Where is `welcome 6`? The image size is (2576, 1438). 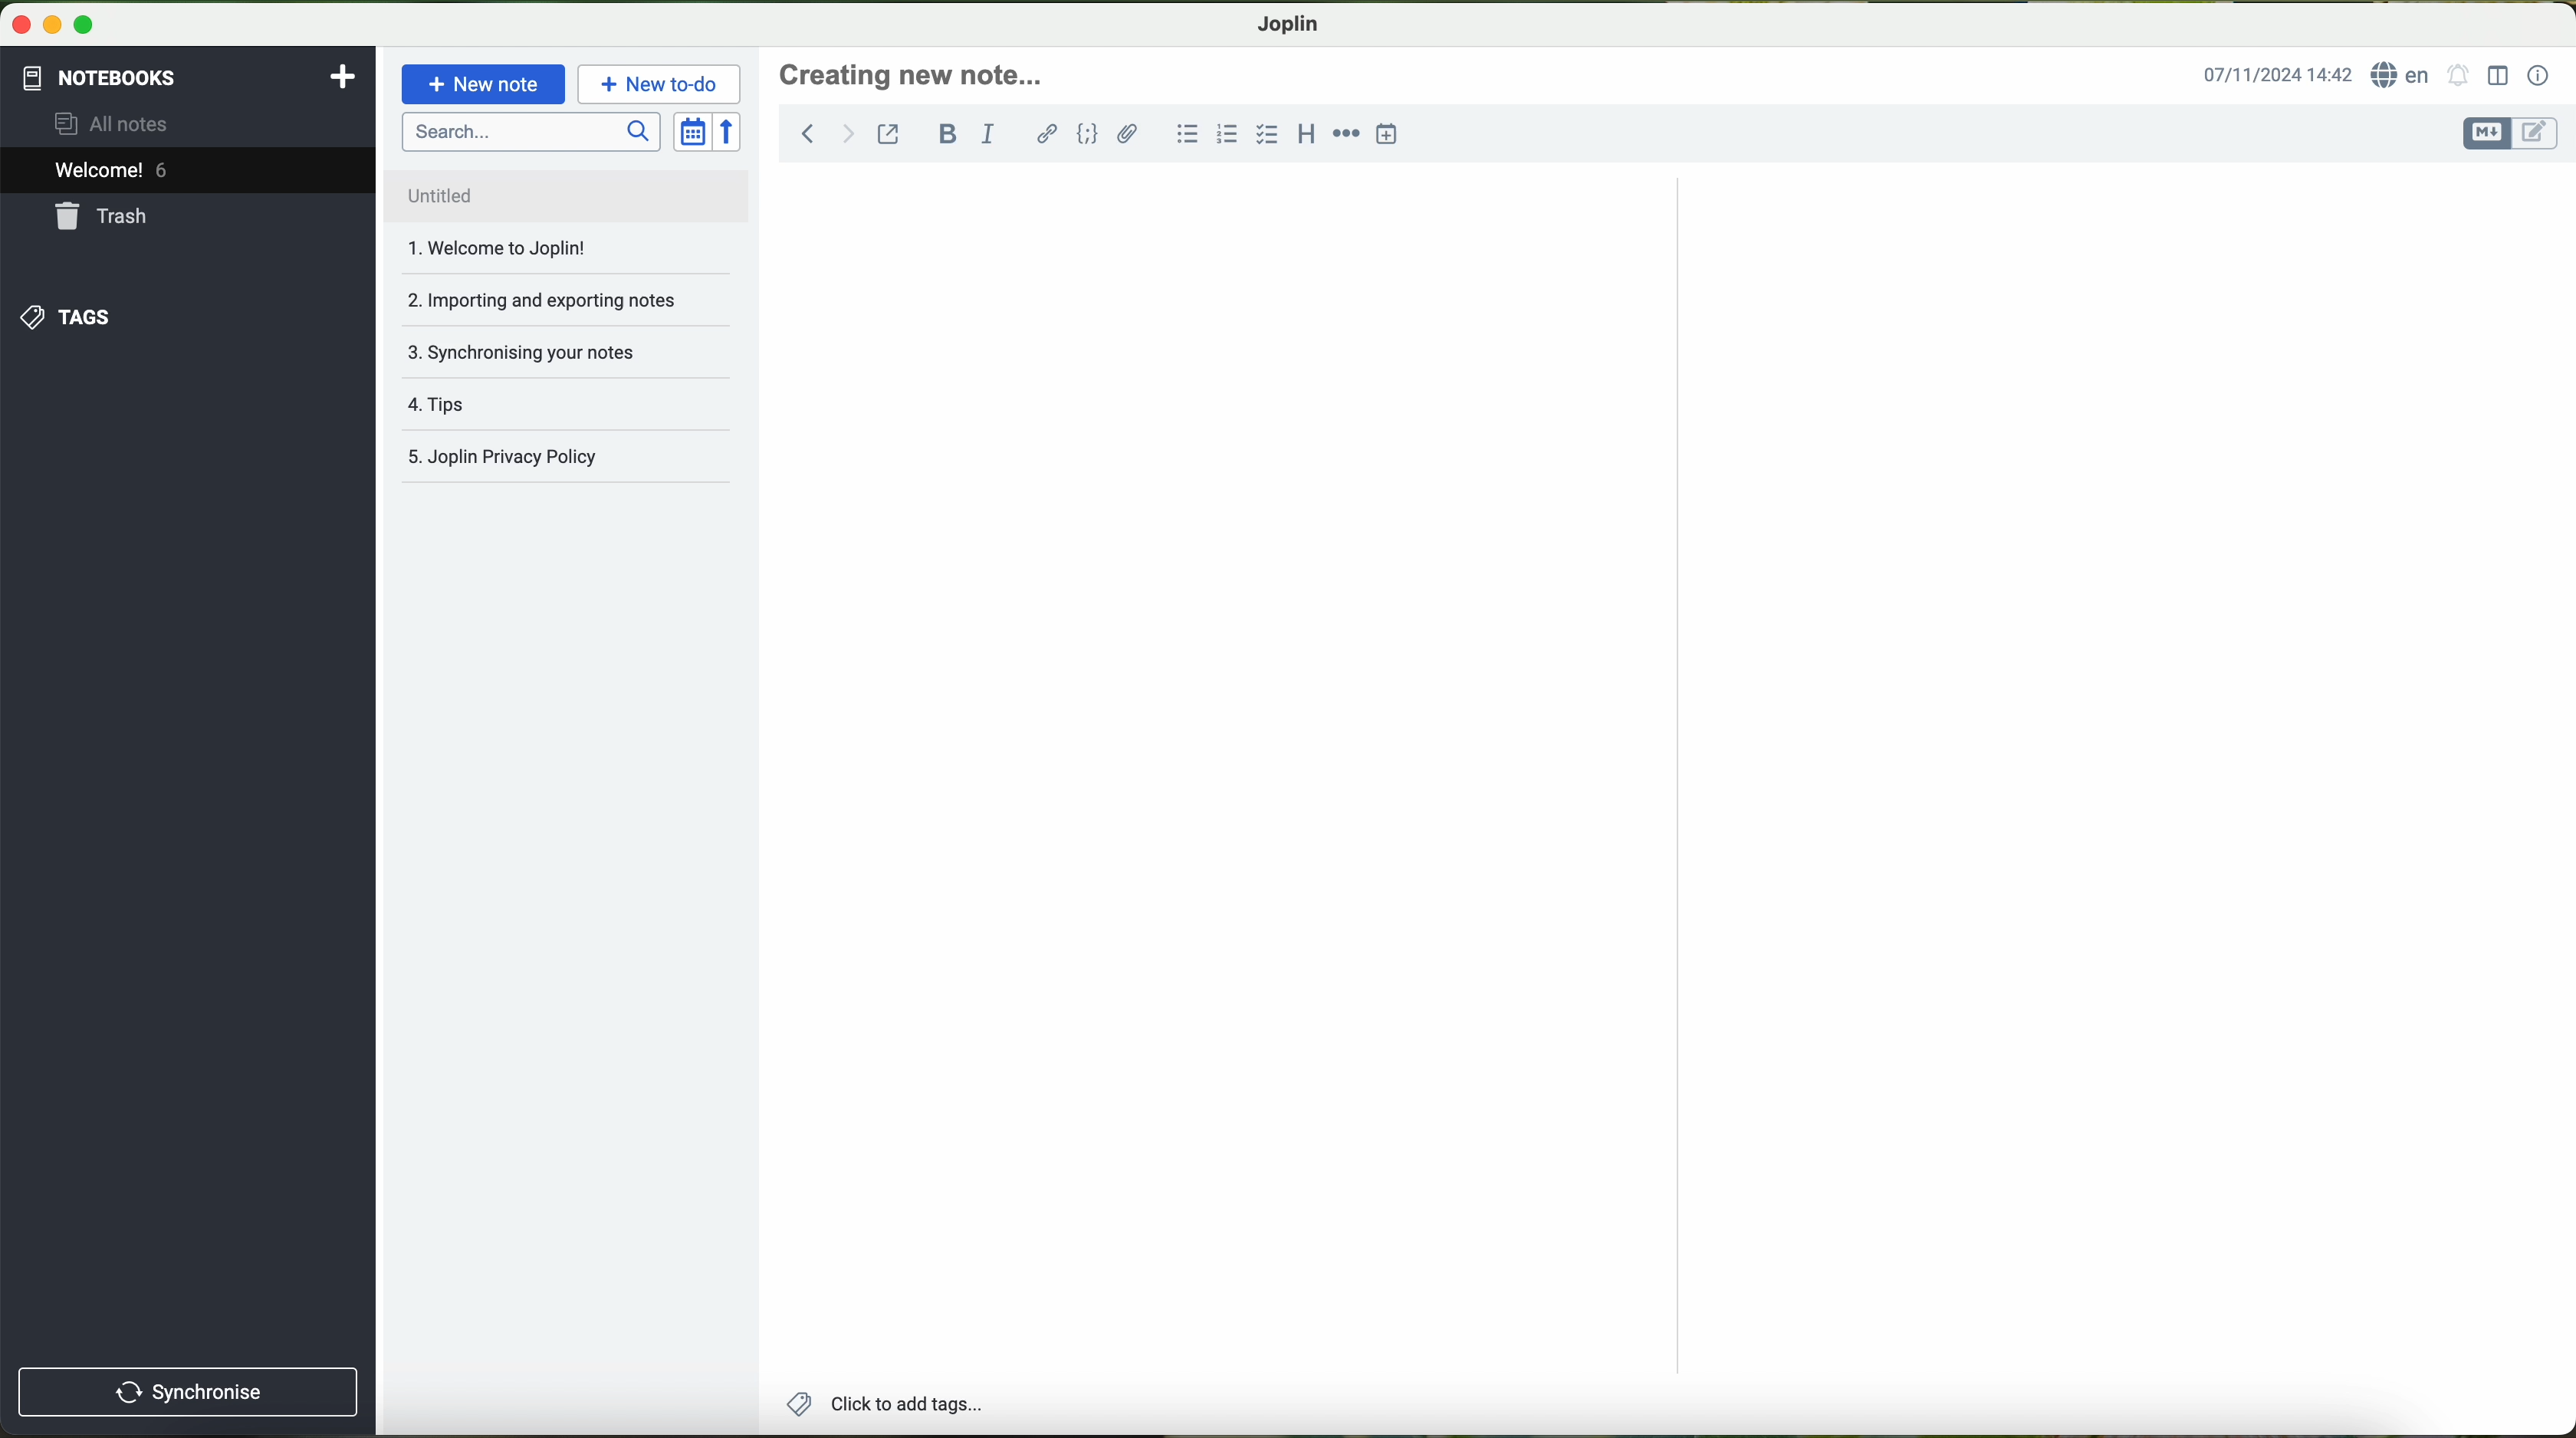
welcome 6 is located at coordinates (195, 170).